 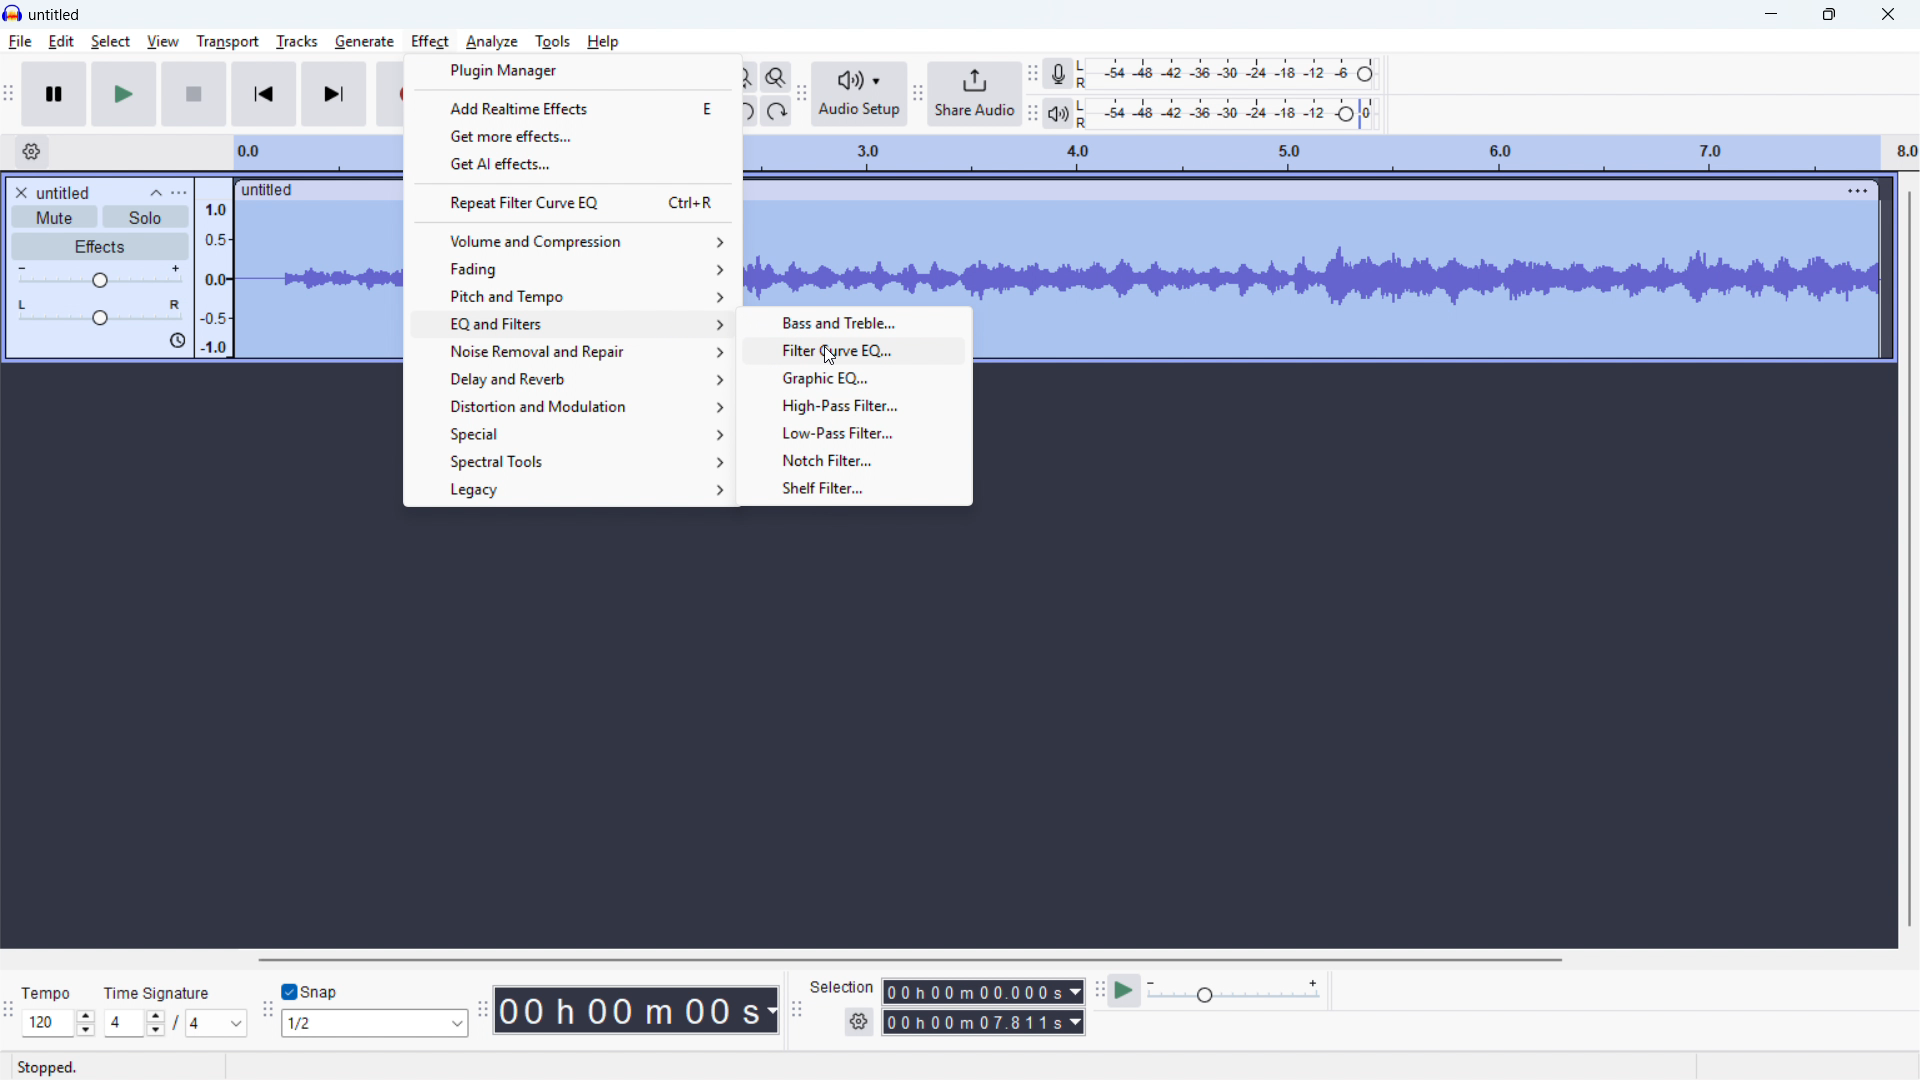 I want to click on edit, so click(x=61, y=42).